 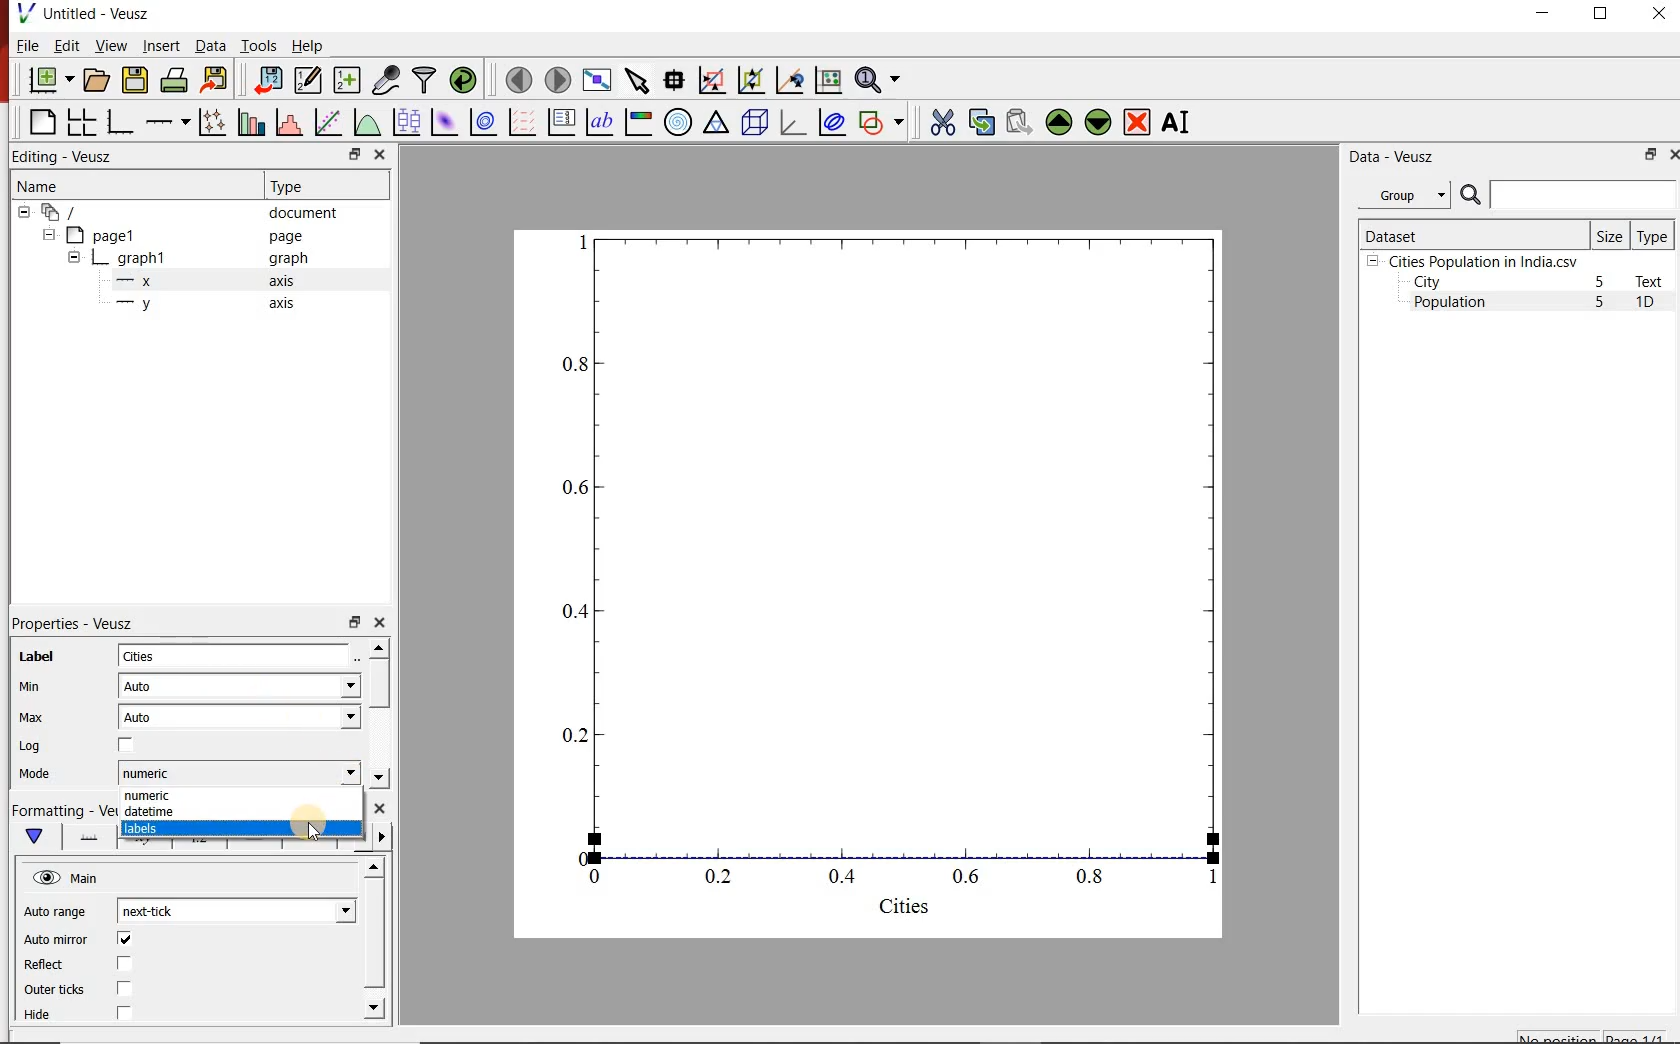 What do you see at coordinates (1481, 261) in the screenshot?
I see `Cities Population in India.csv` at bounding box center [1481, 261].